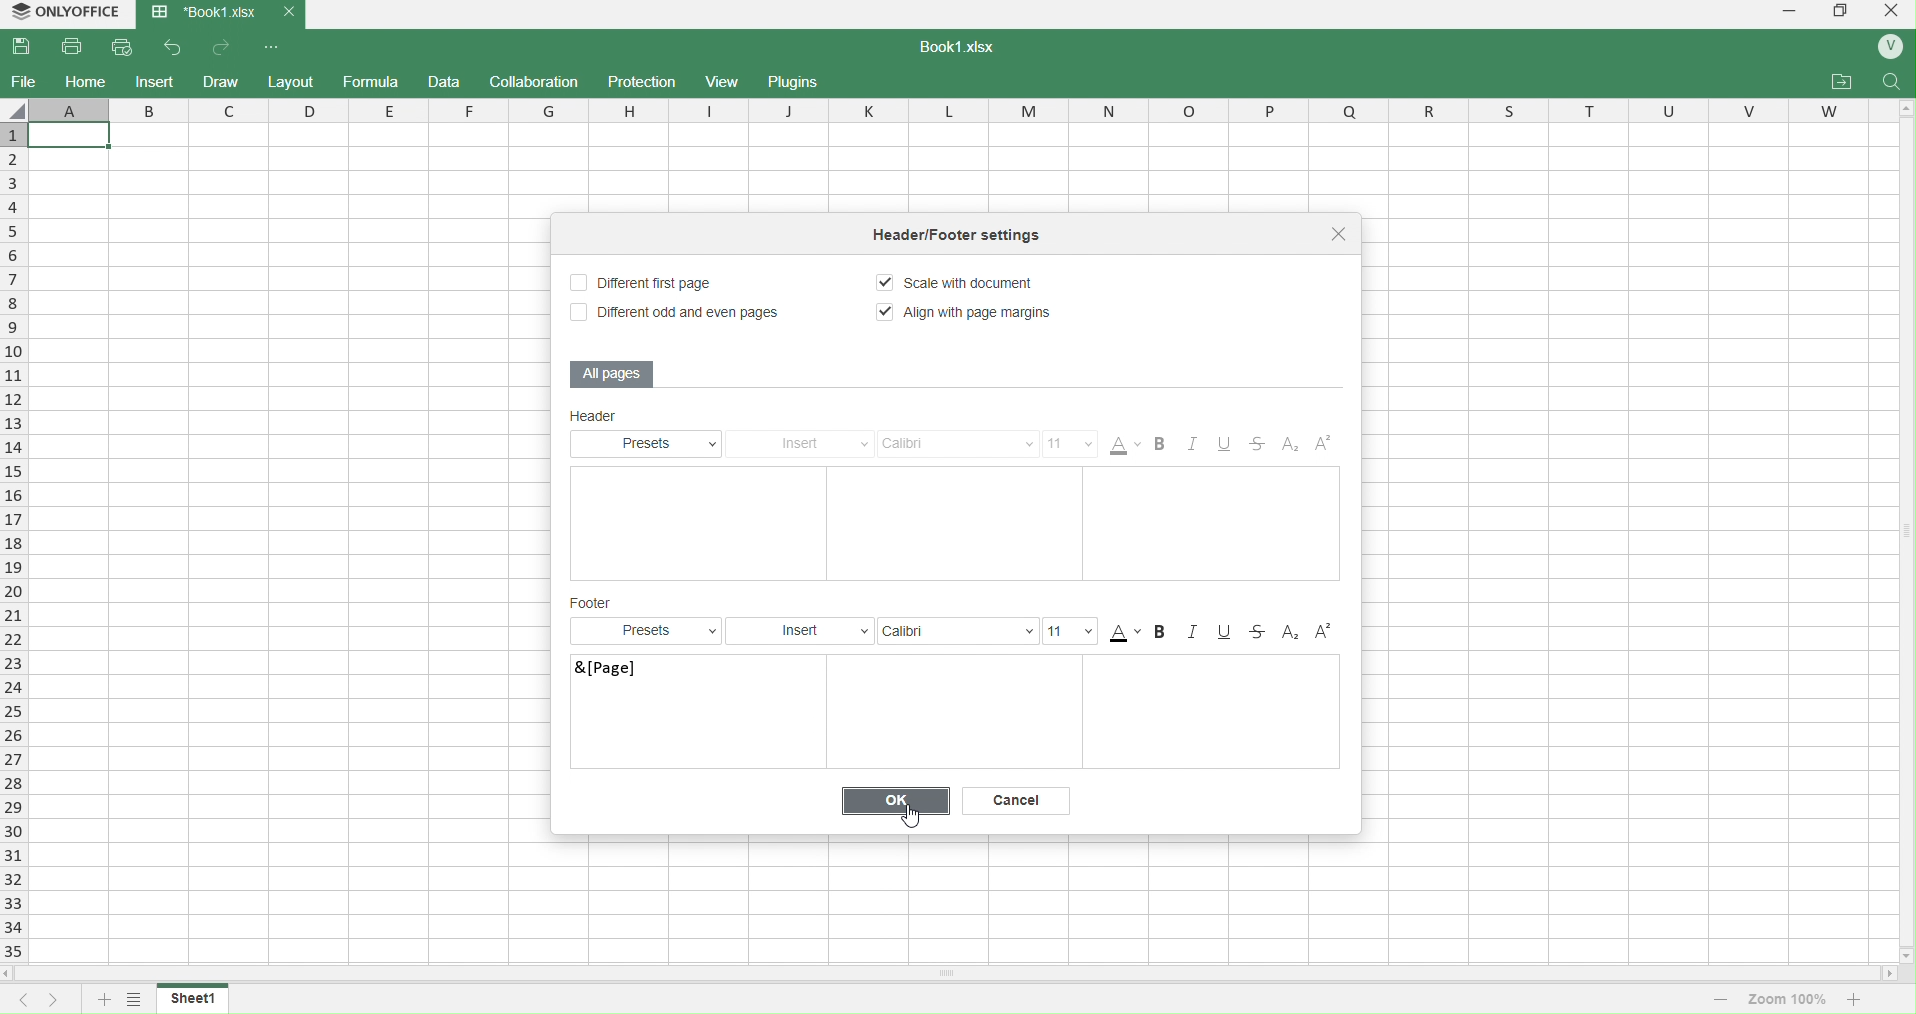 Image resolution: width=1916 pixels, height=1014 pixels. Describe the element at coordinates (24, 81) in the screenshot. I see `file` at that location.